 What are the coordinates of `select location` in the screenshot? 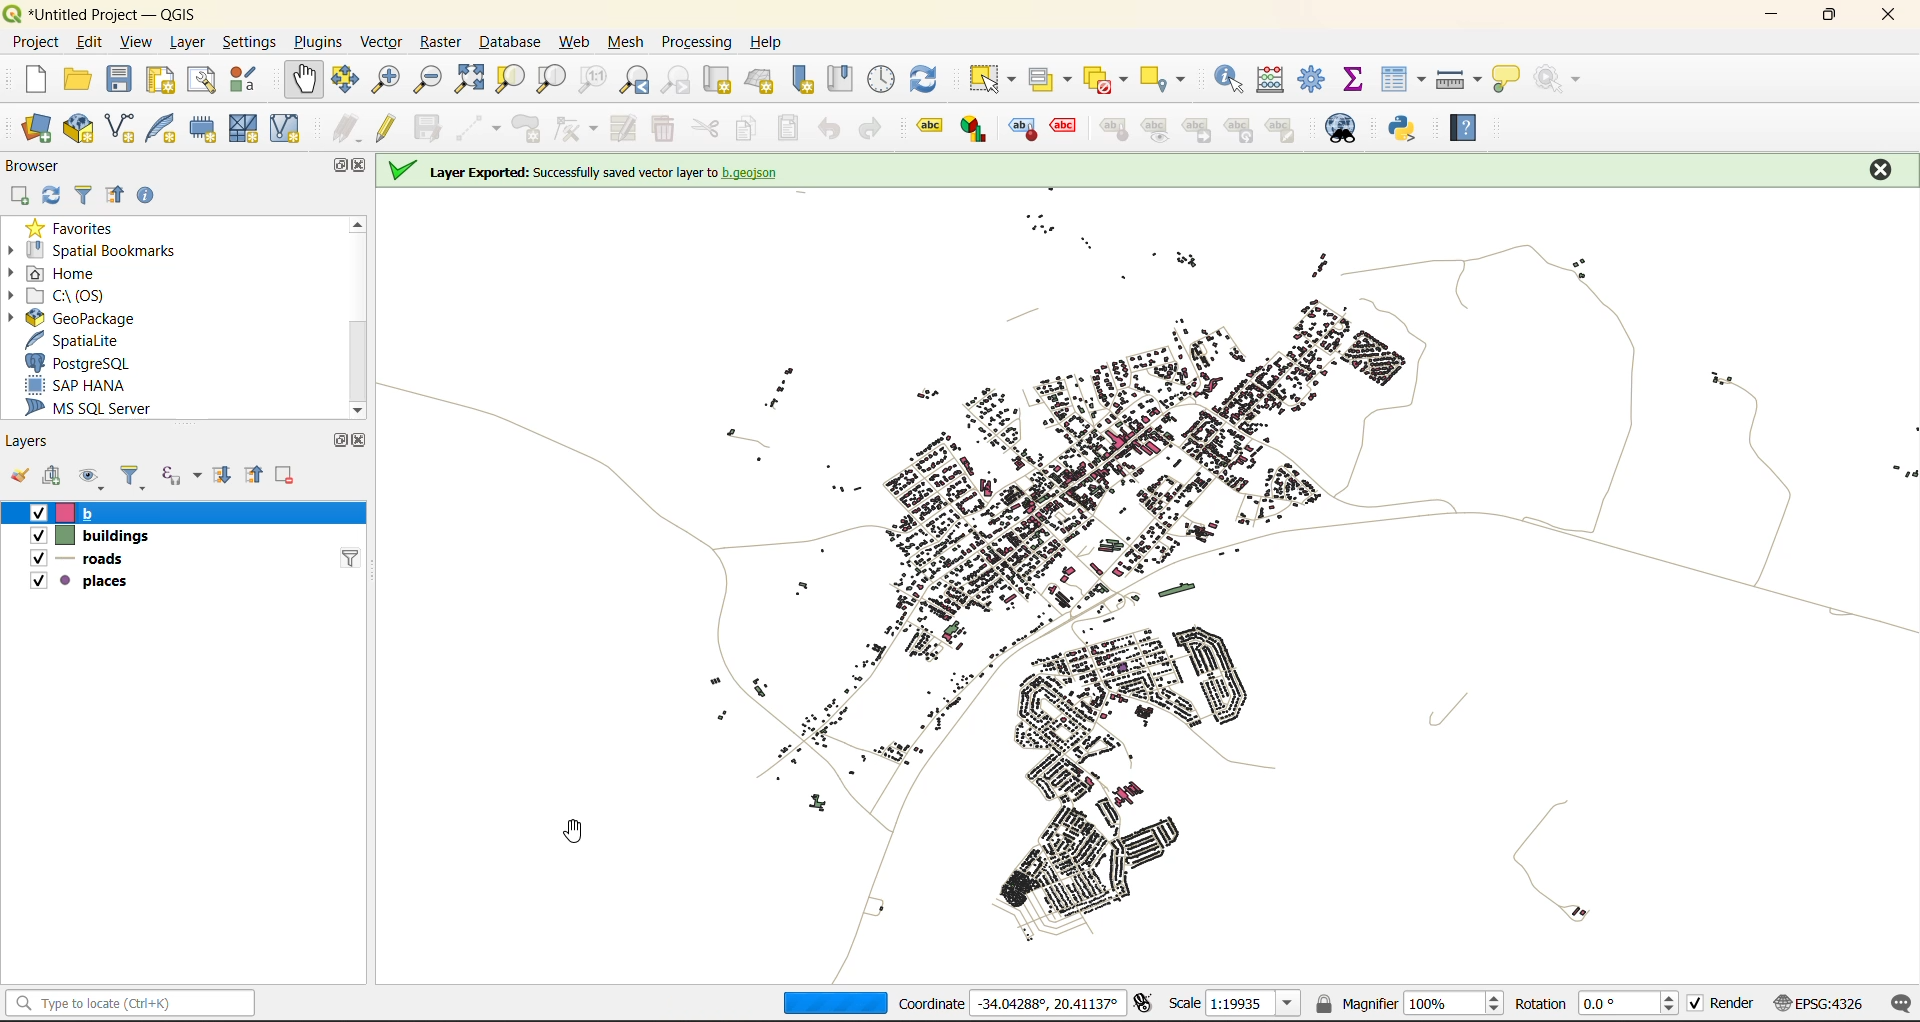 It's located at (1169, 79).